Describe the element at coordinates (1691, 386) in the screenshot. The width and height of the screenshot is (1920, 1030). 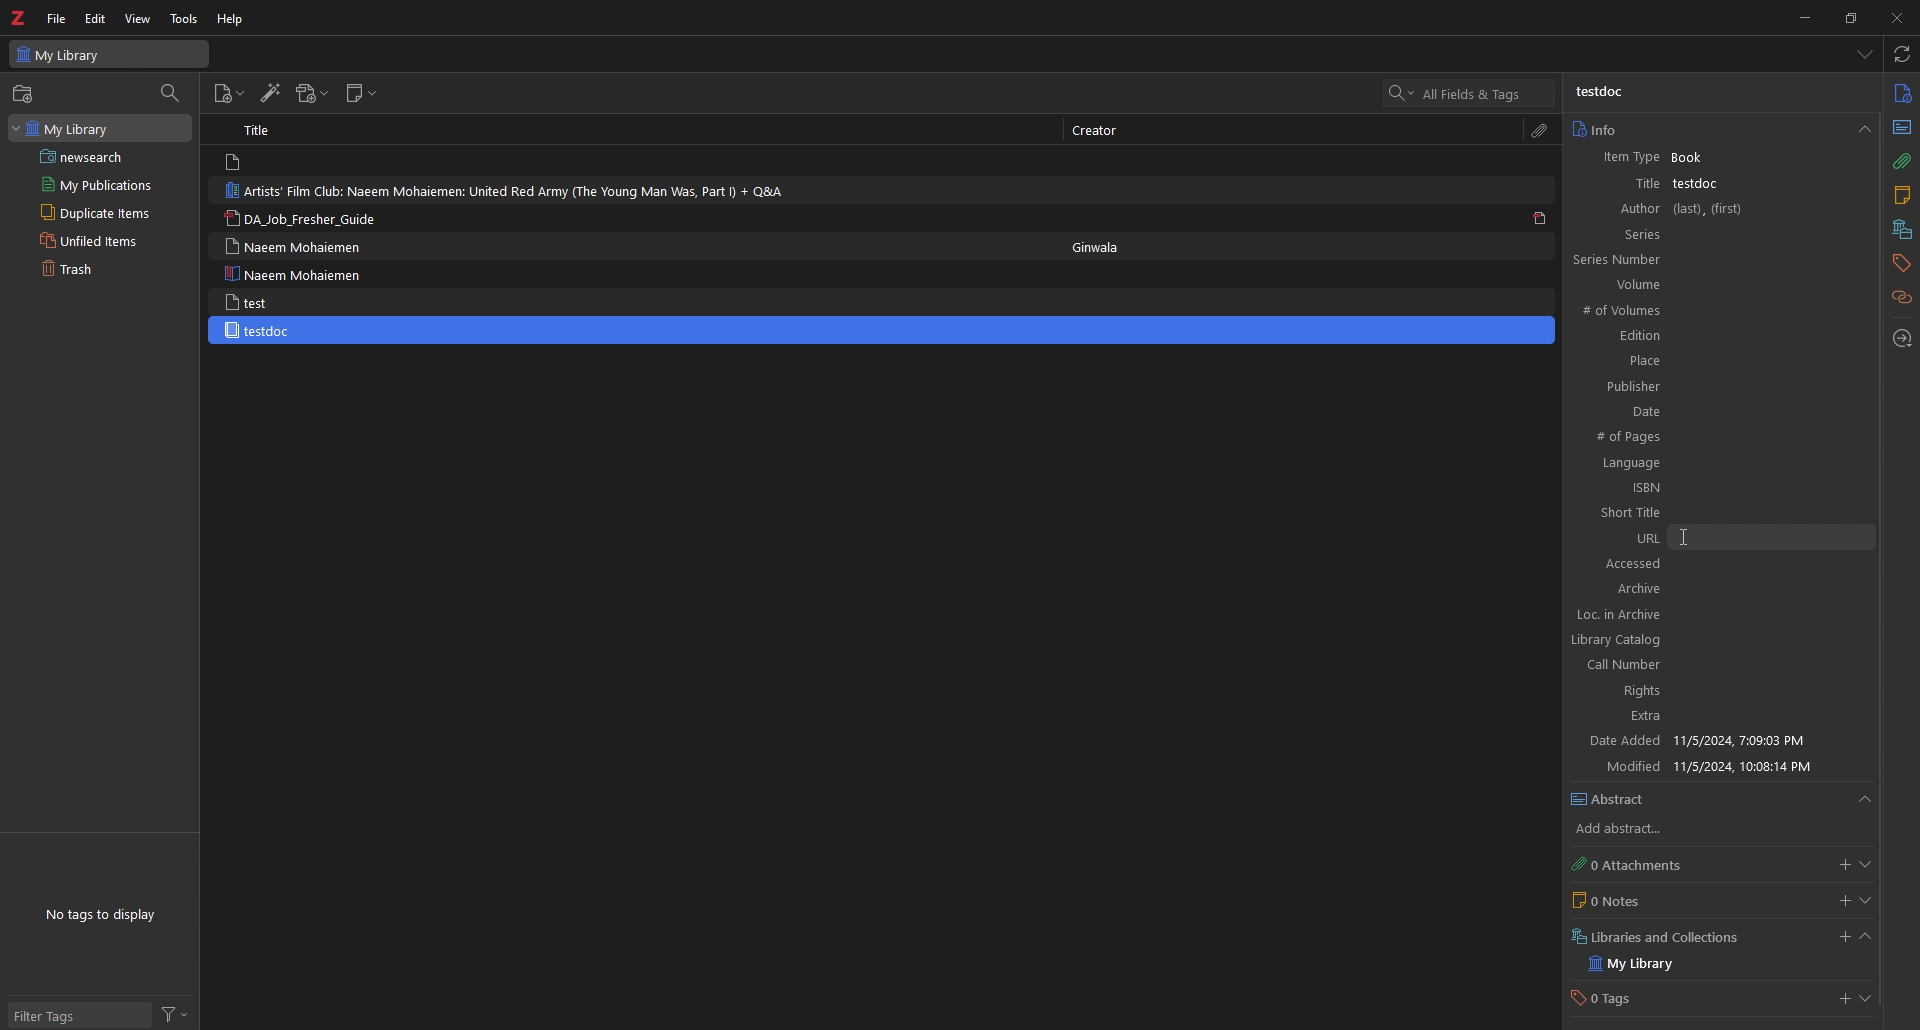
I see `Publisher` at that location.